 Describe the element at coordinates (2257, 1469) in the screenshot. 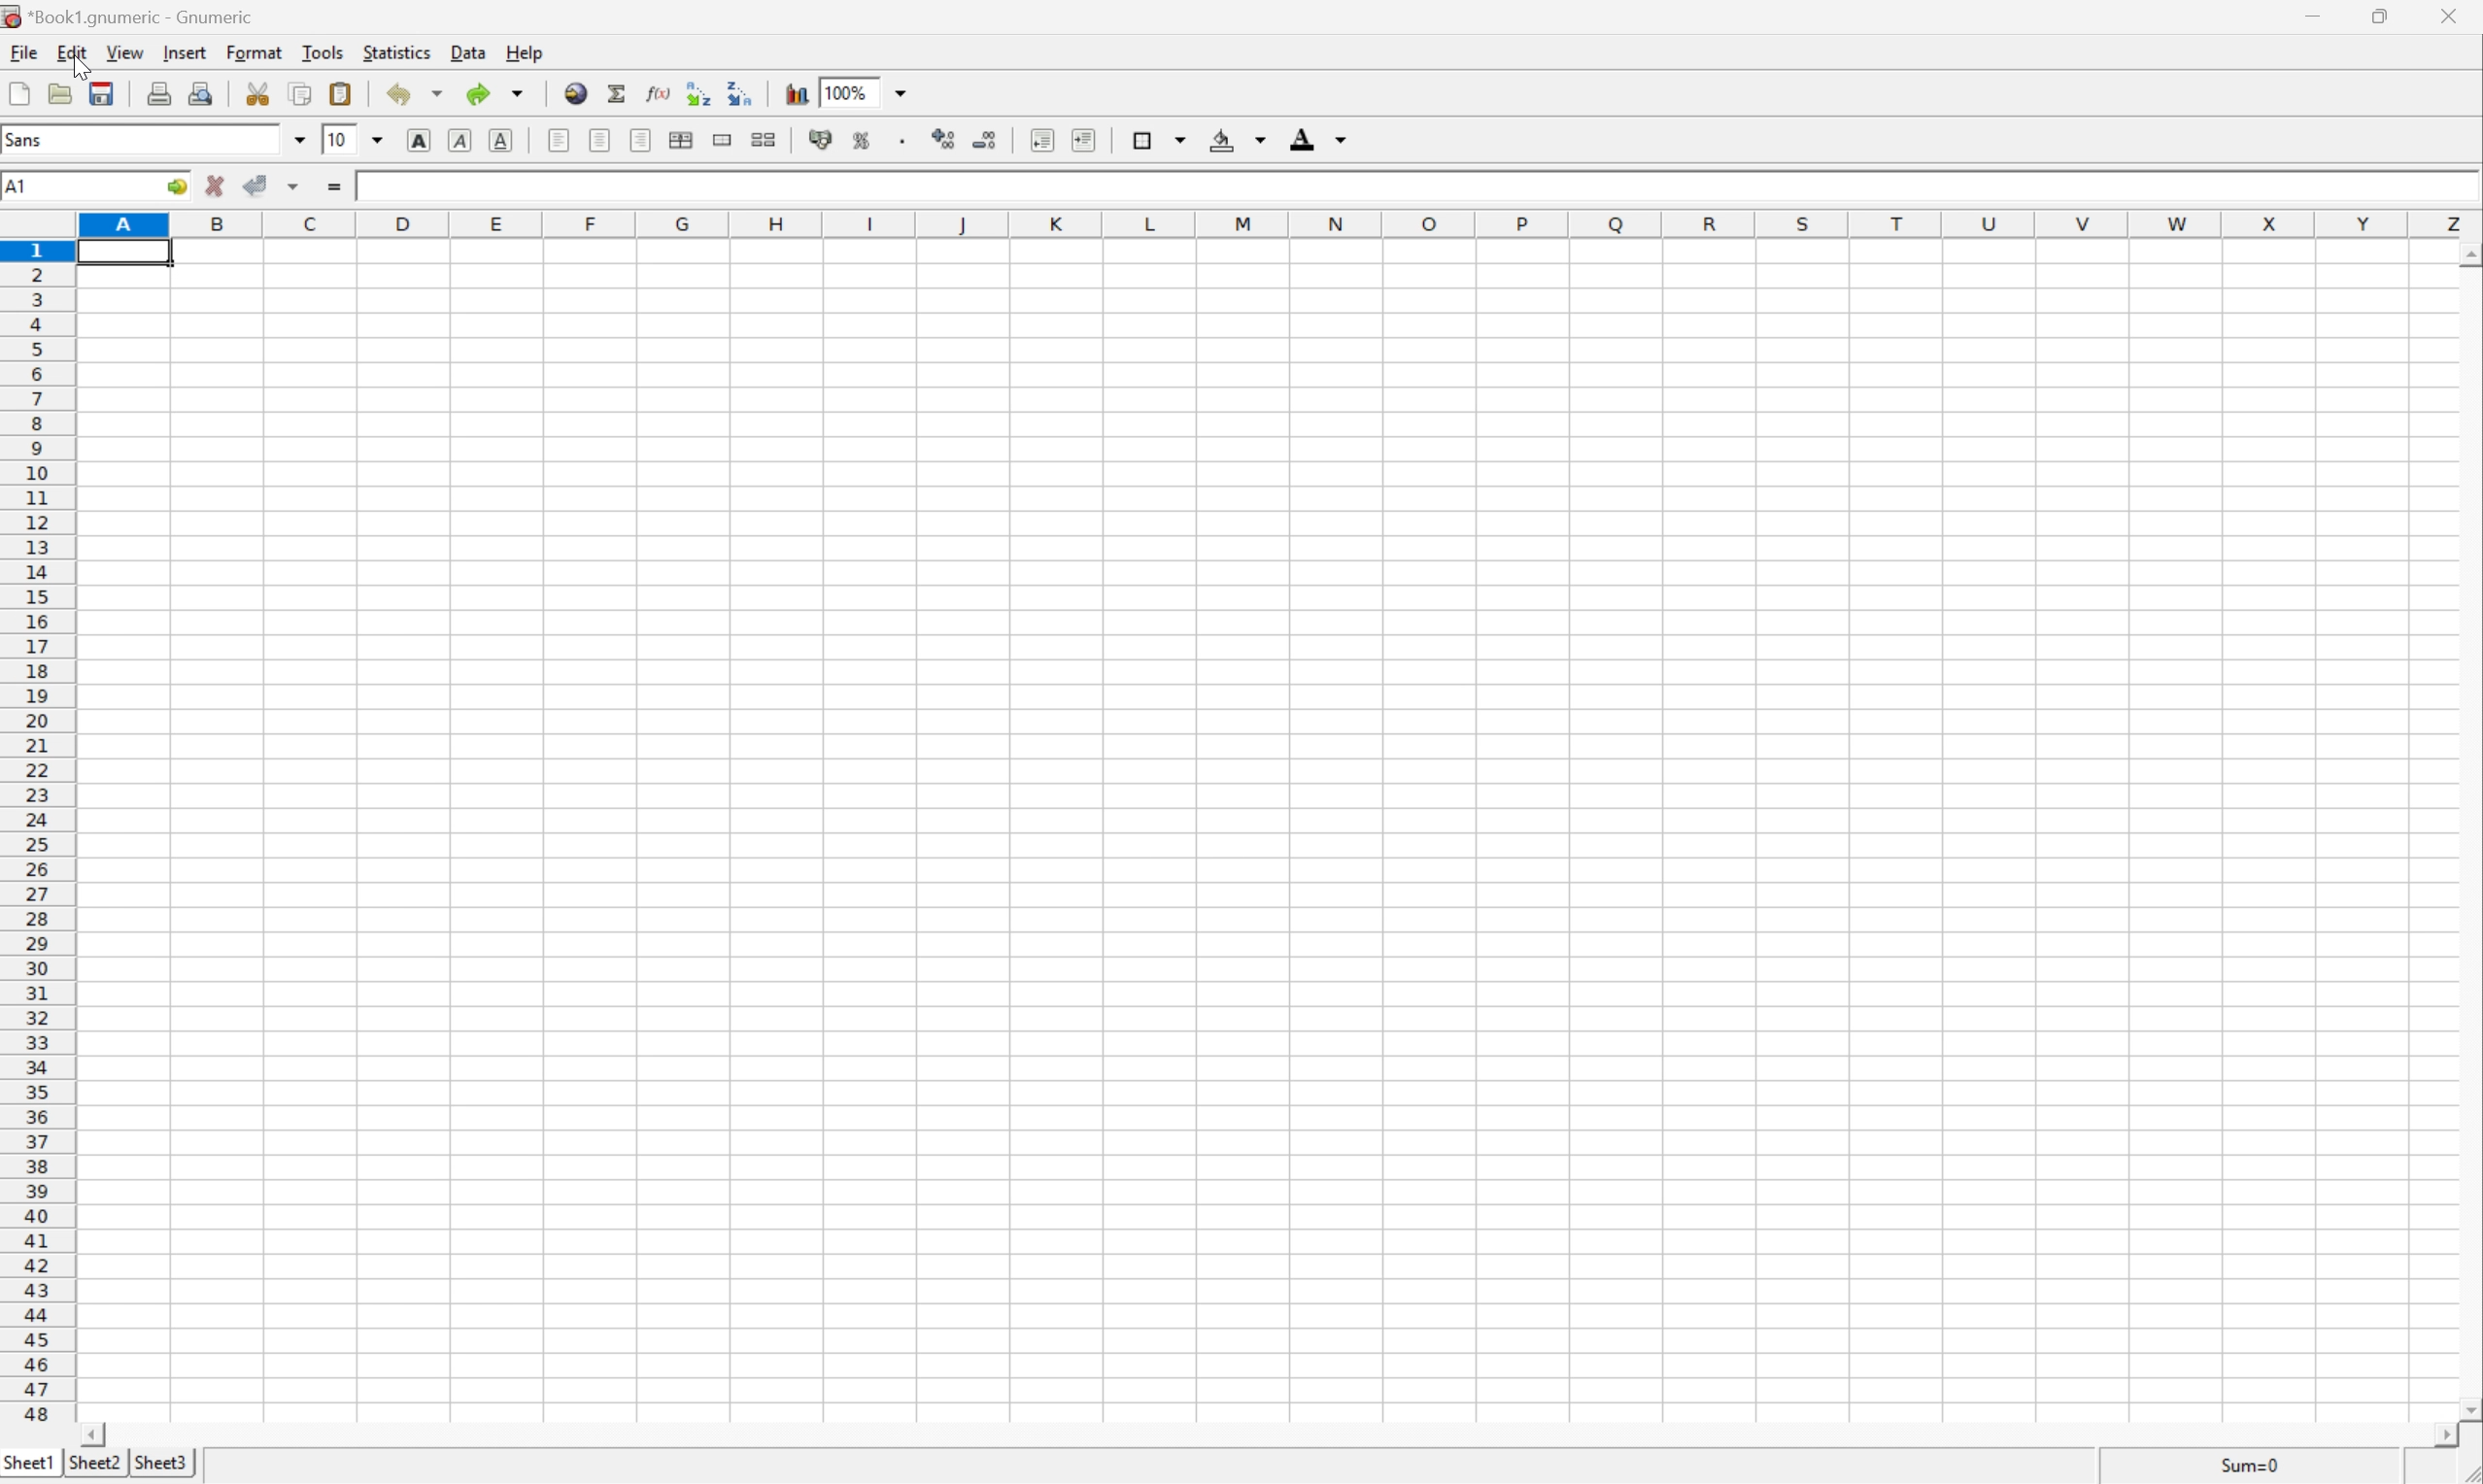

I see `sum=0` at that location.